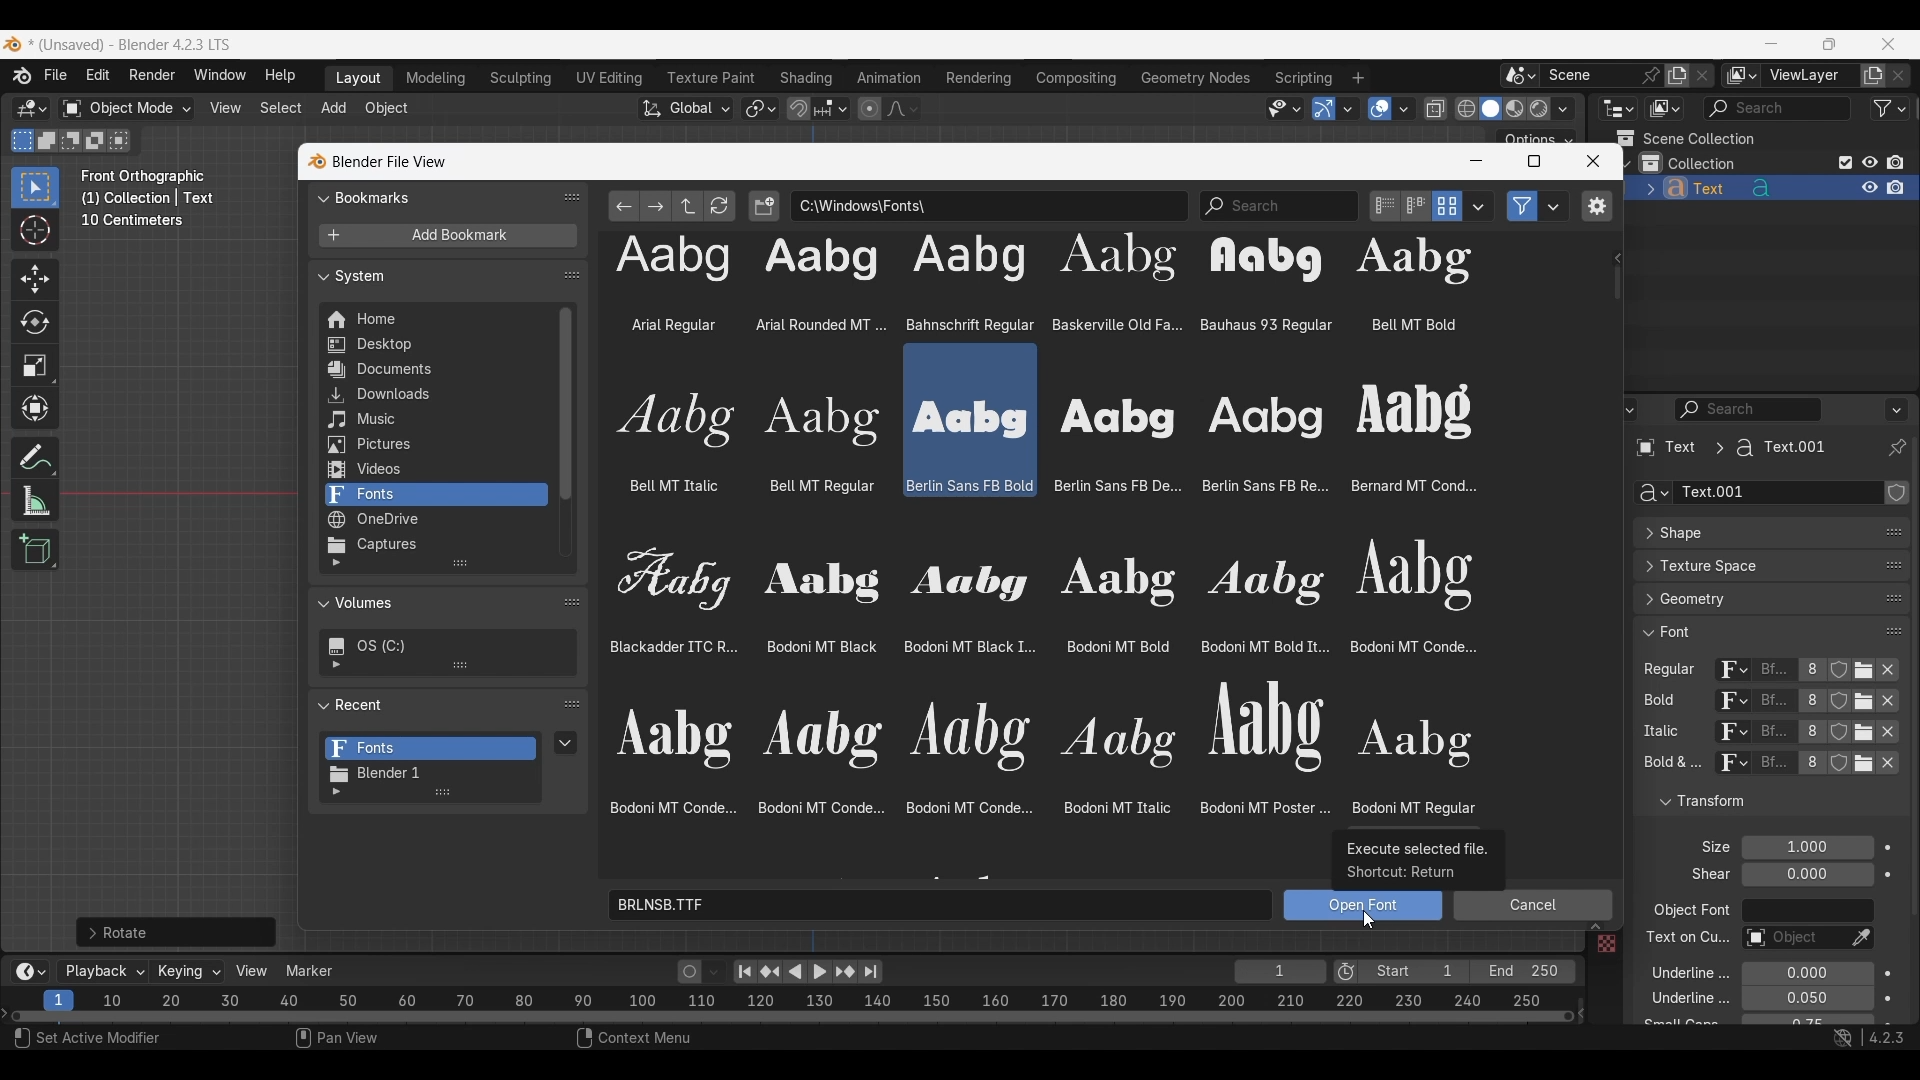  Describe the element at coordinates (938, 905) in the screenshot. I see `Name of selected font ` at that location.